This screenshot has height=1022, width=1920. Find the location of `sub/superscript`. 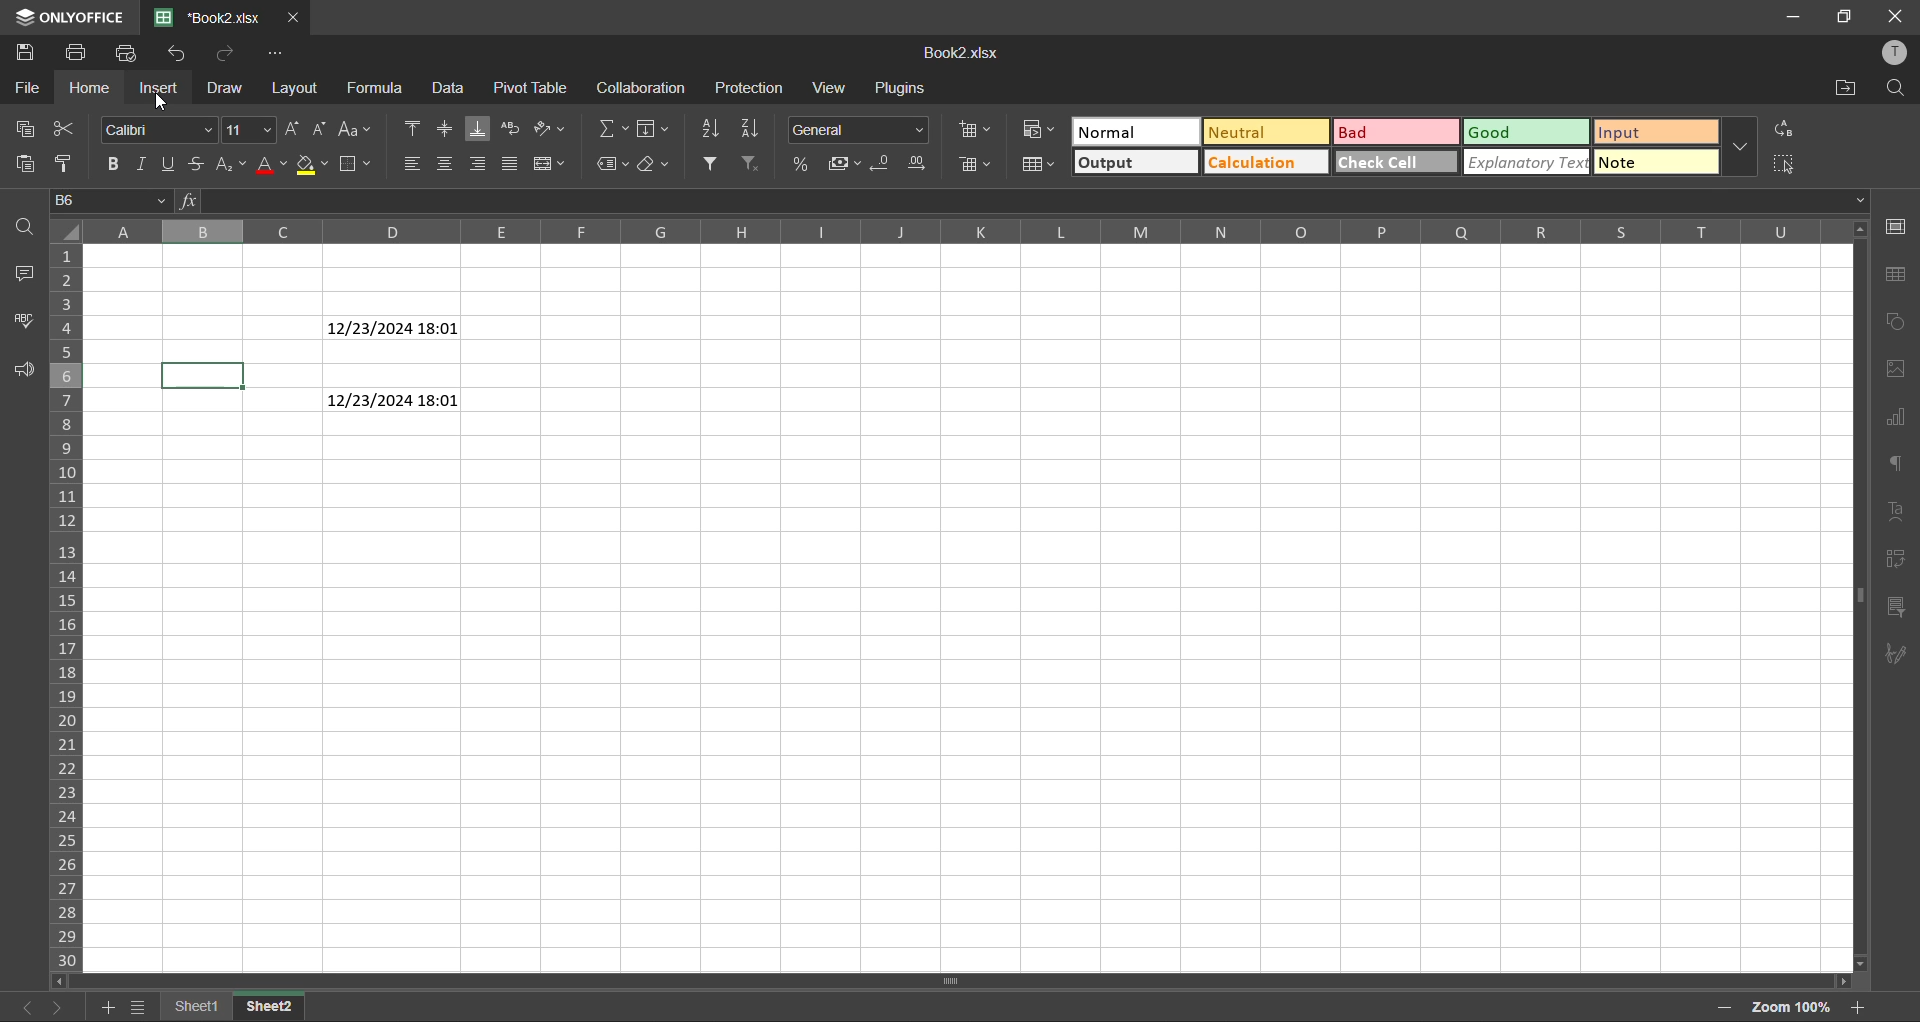

sub/superscript is located at coordinates (231, 161).